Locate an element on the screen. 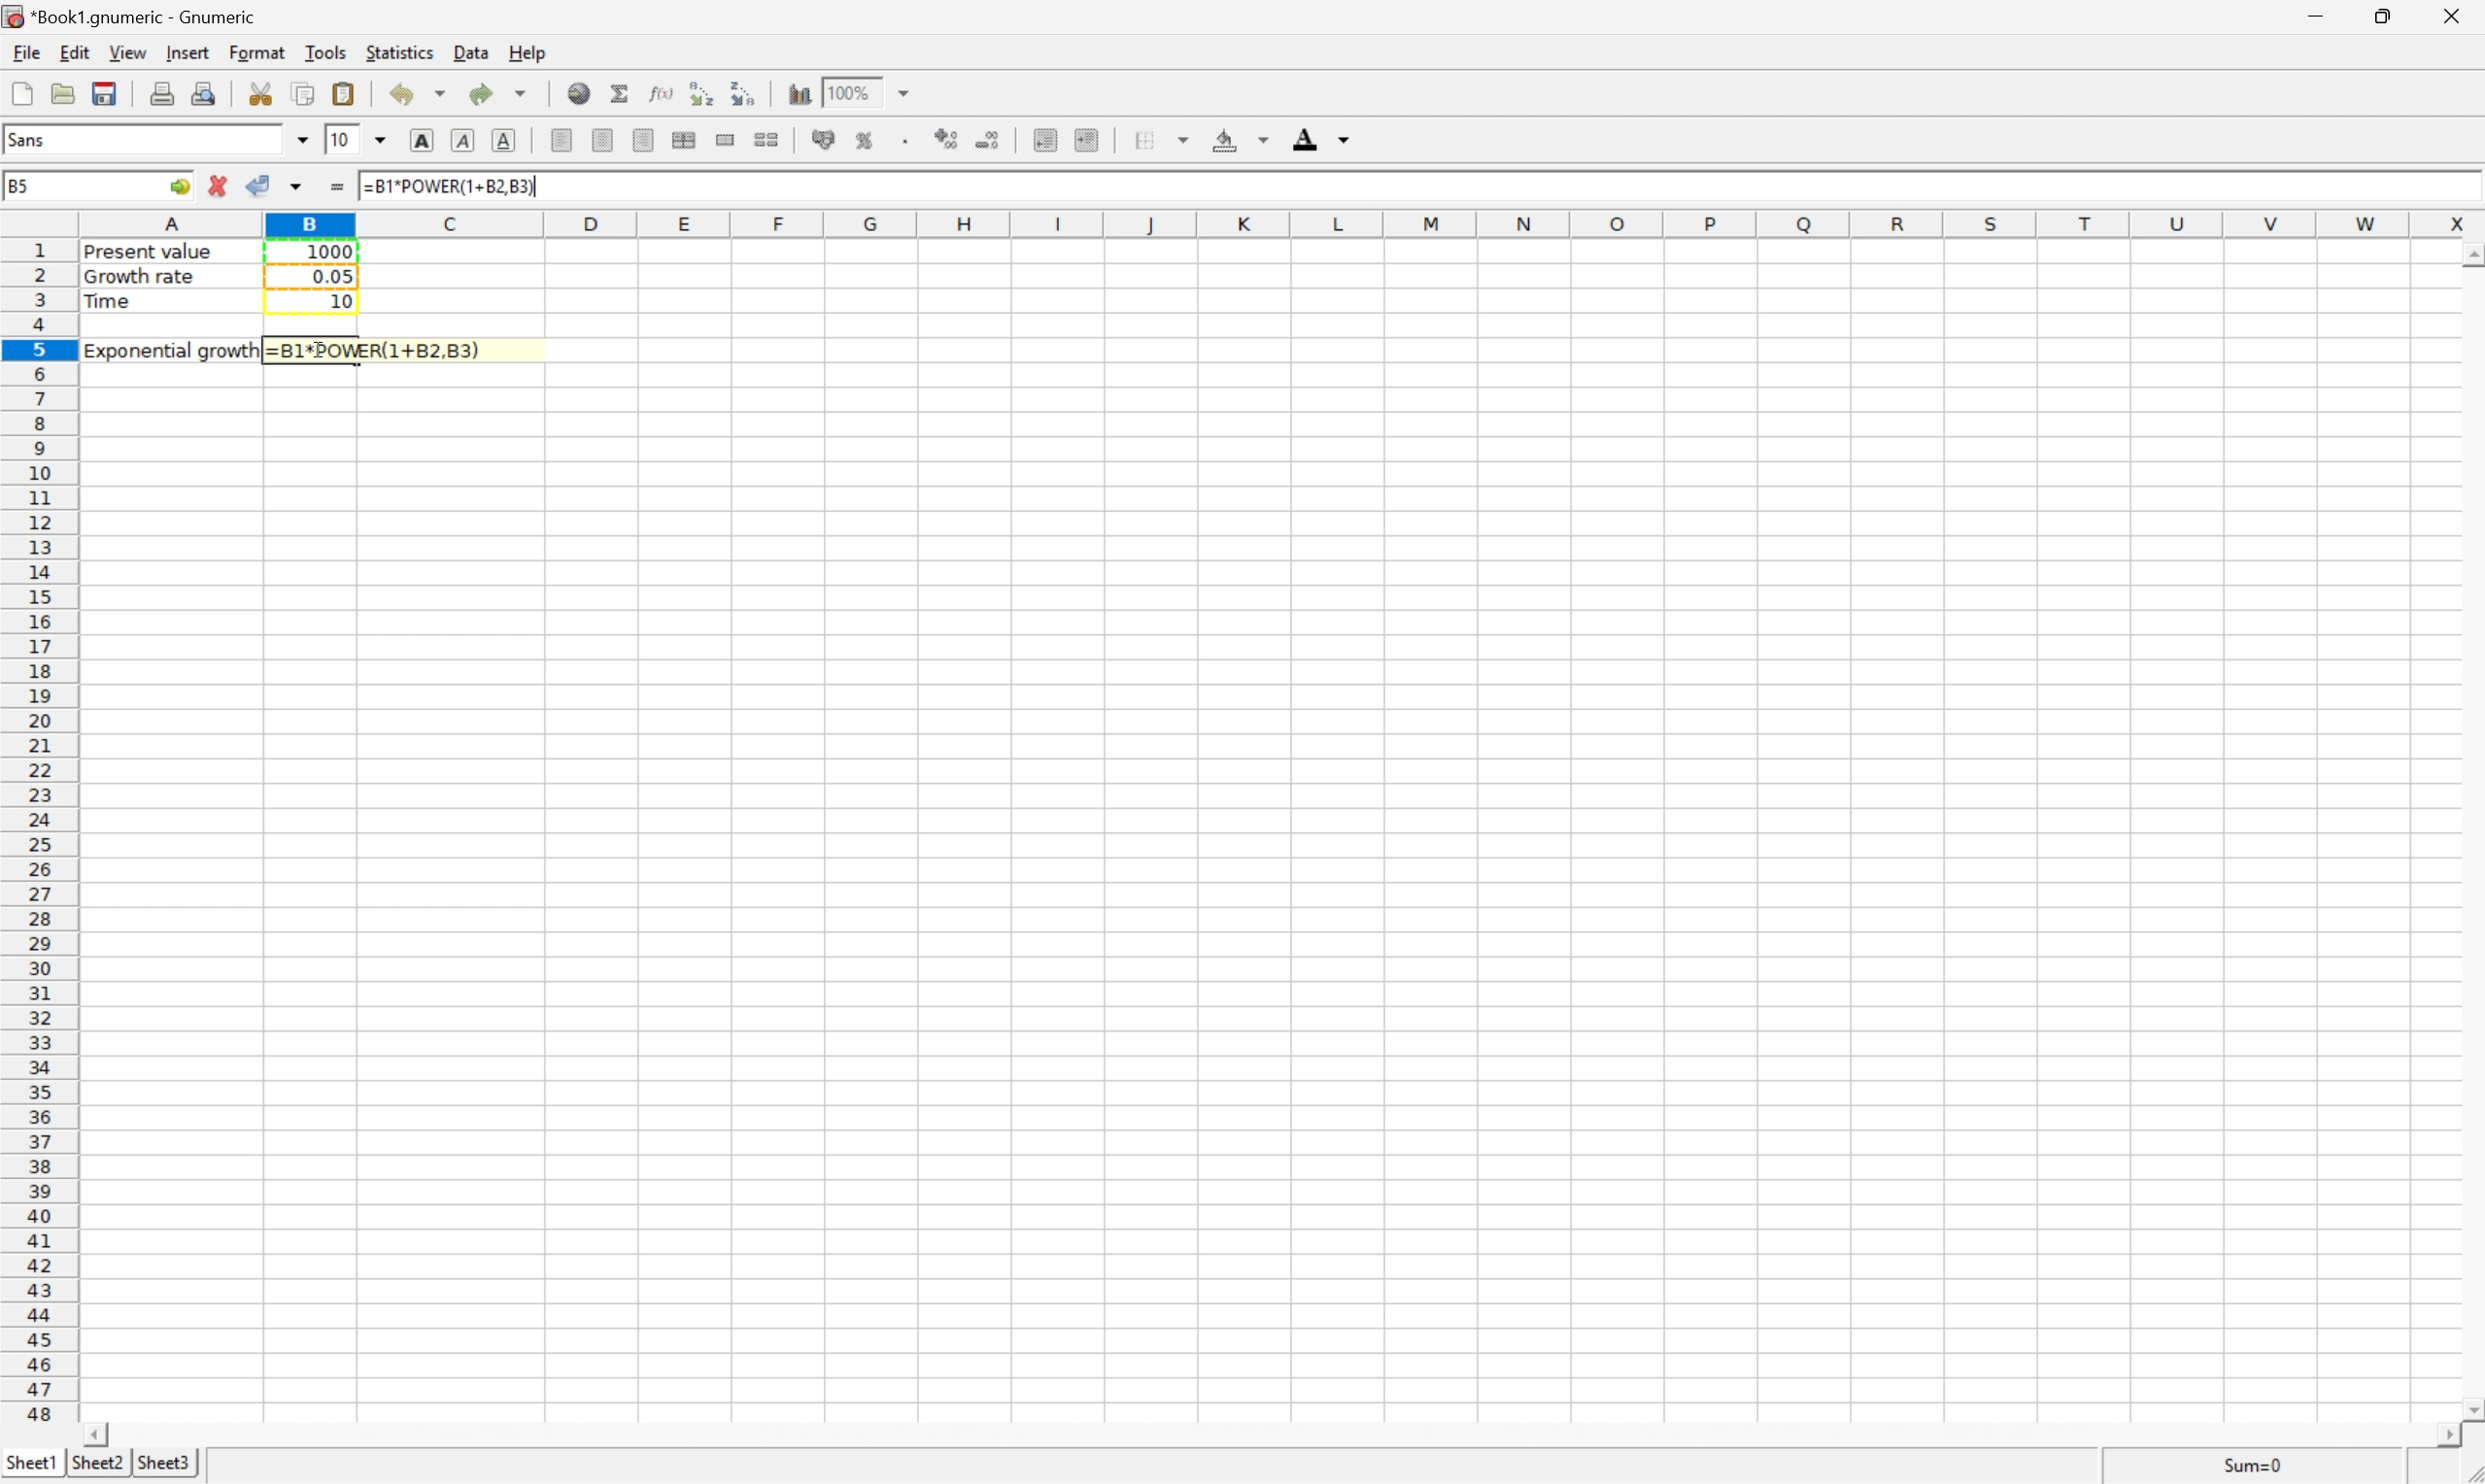 Image resolution: width=2485 pixels, height=1484 pixels. Print the current file is located at coordinates (163, 94).